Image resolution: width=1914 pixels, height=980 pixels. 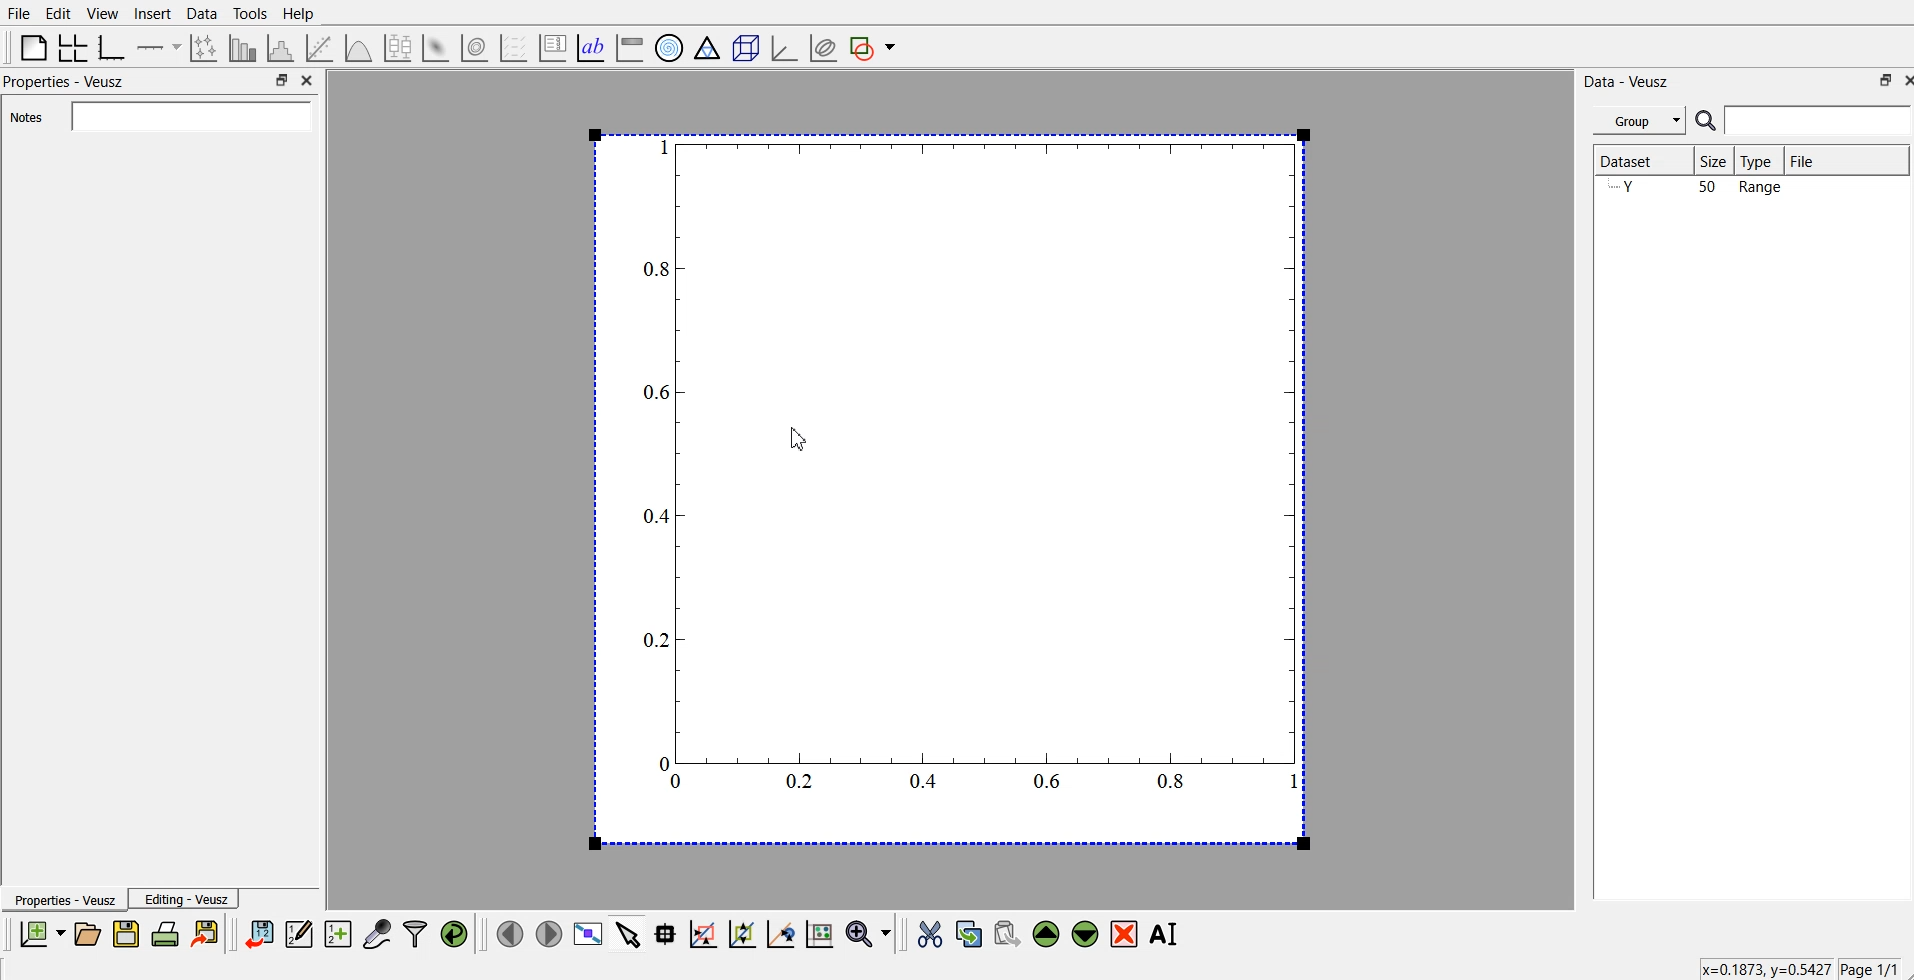 I want to click on Size, so click(x=1718, y=162).